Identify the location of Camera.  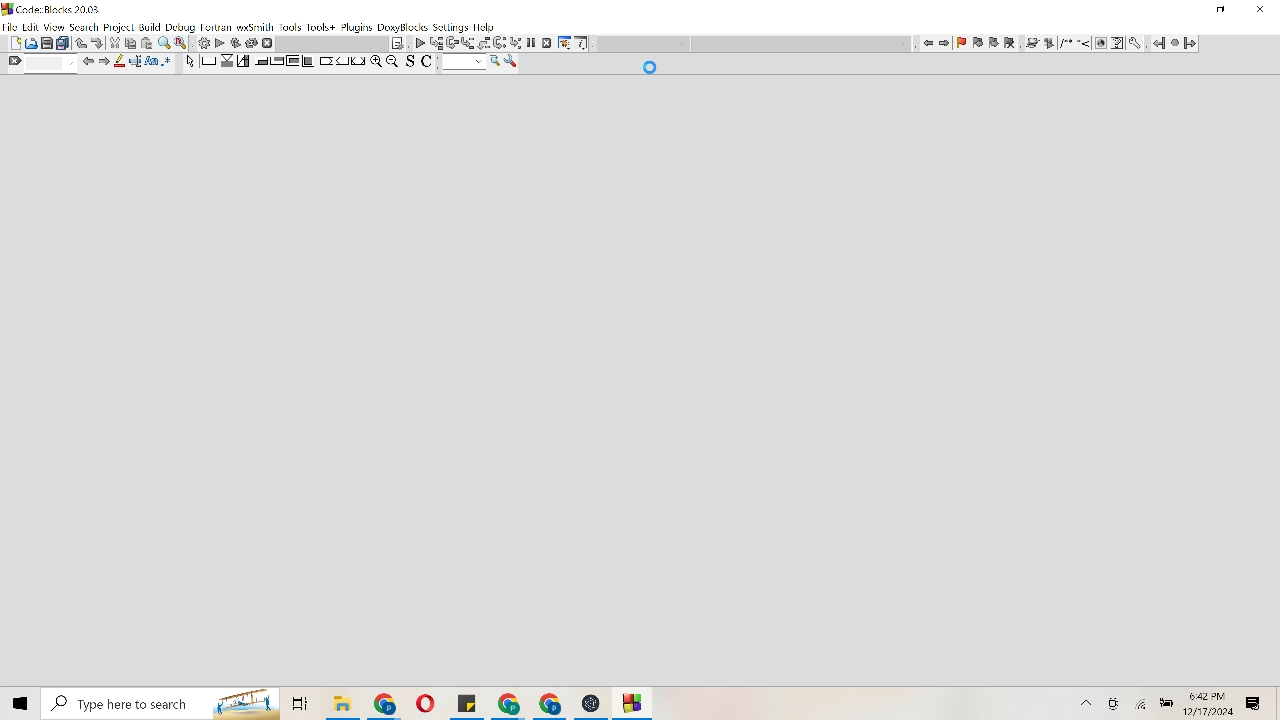
(1116, 703).